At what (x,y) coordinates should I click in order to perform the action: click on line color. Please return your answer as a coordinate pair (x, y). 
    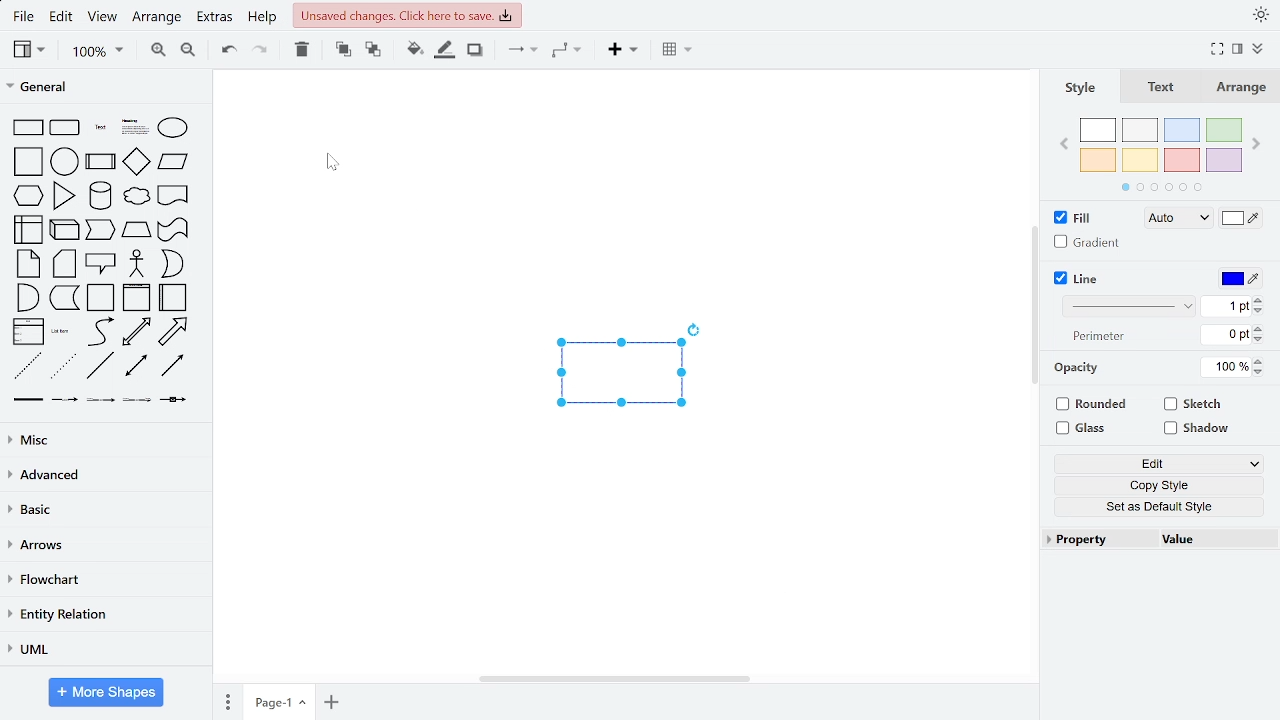
    Looking at the image, I should click on (1239, 279).